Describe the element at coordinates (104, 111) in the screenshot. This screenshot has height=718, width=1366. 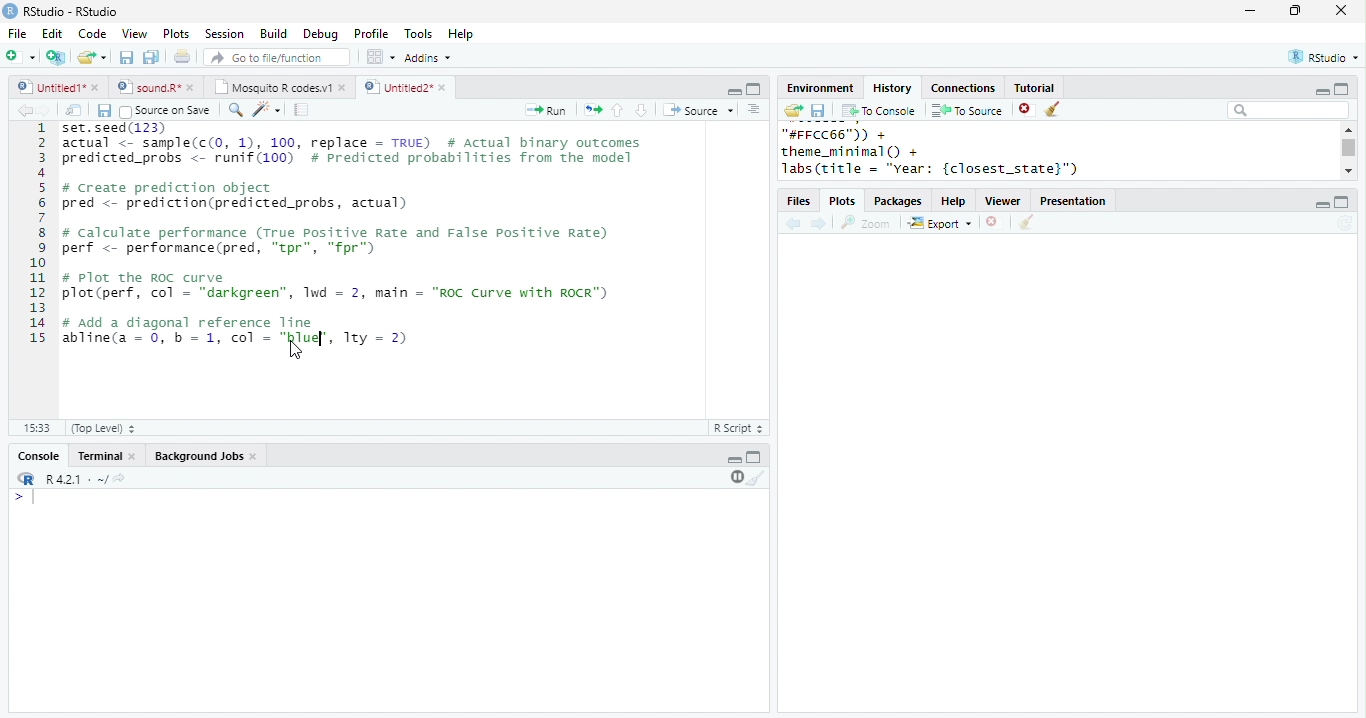
I see `save` at that location.